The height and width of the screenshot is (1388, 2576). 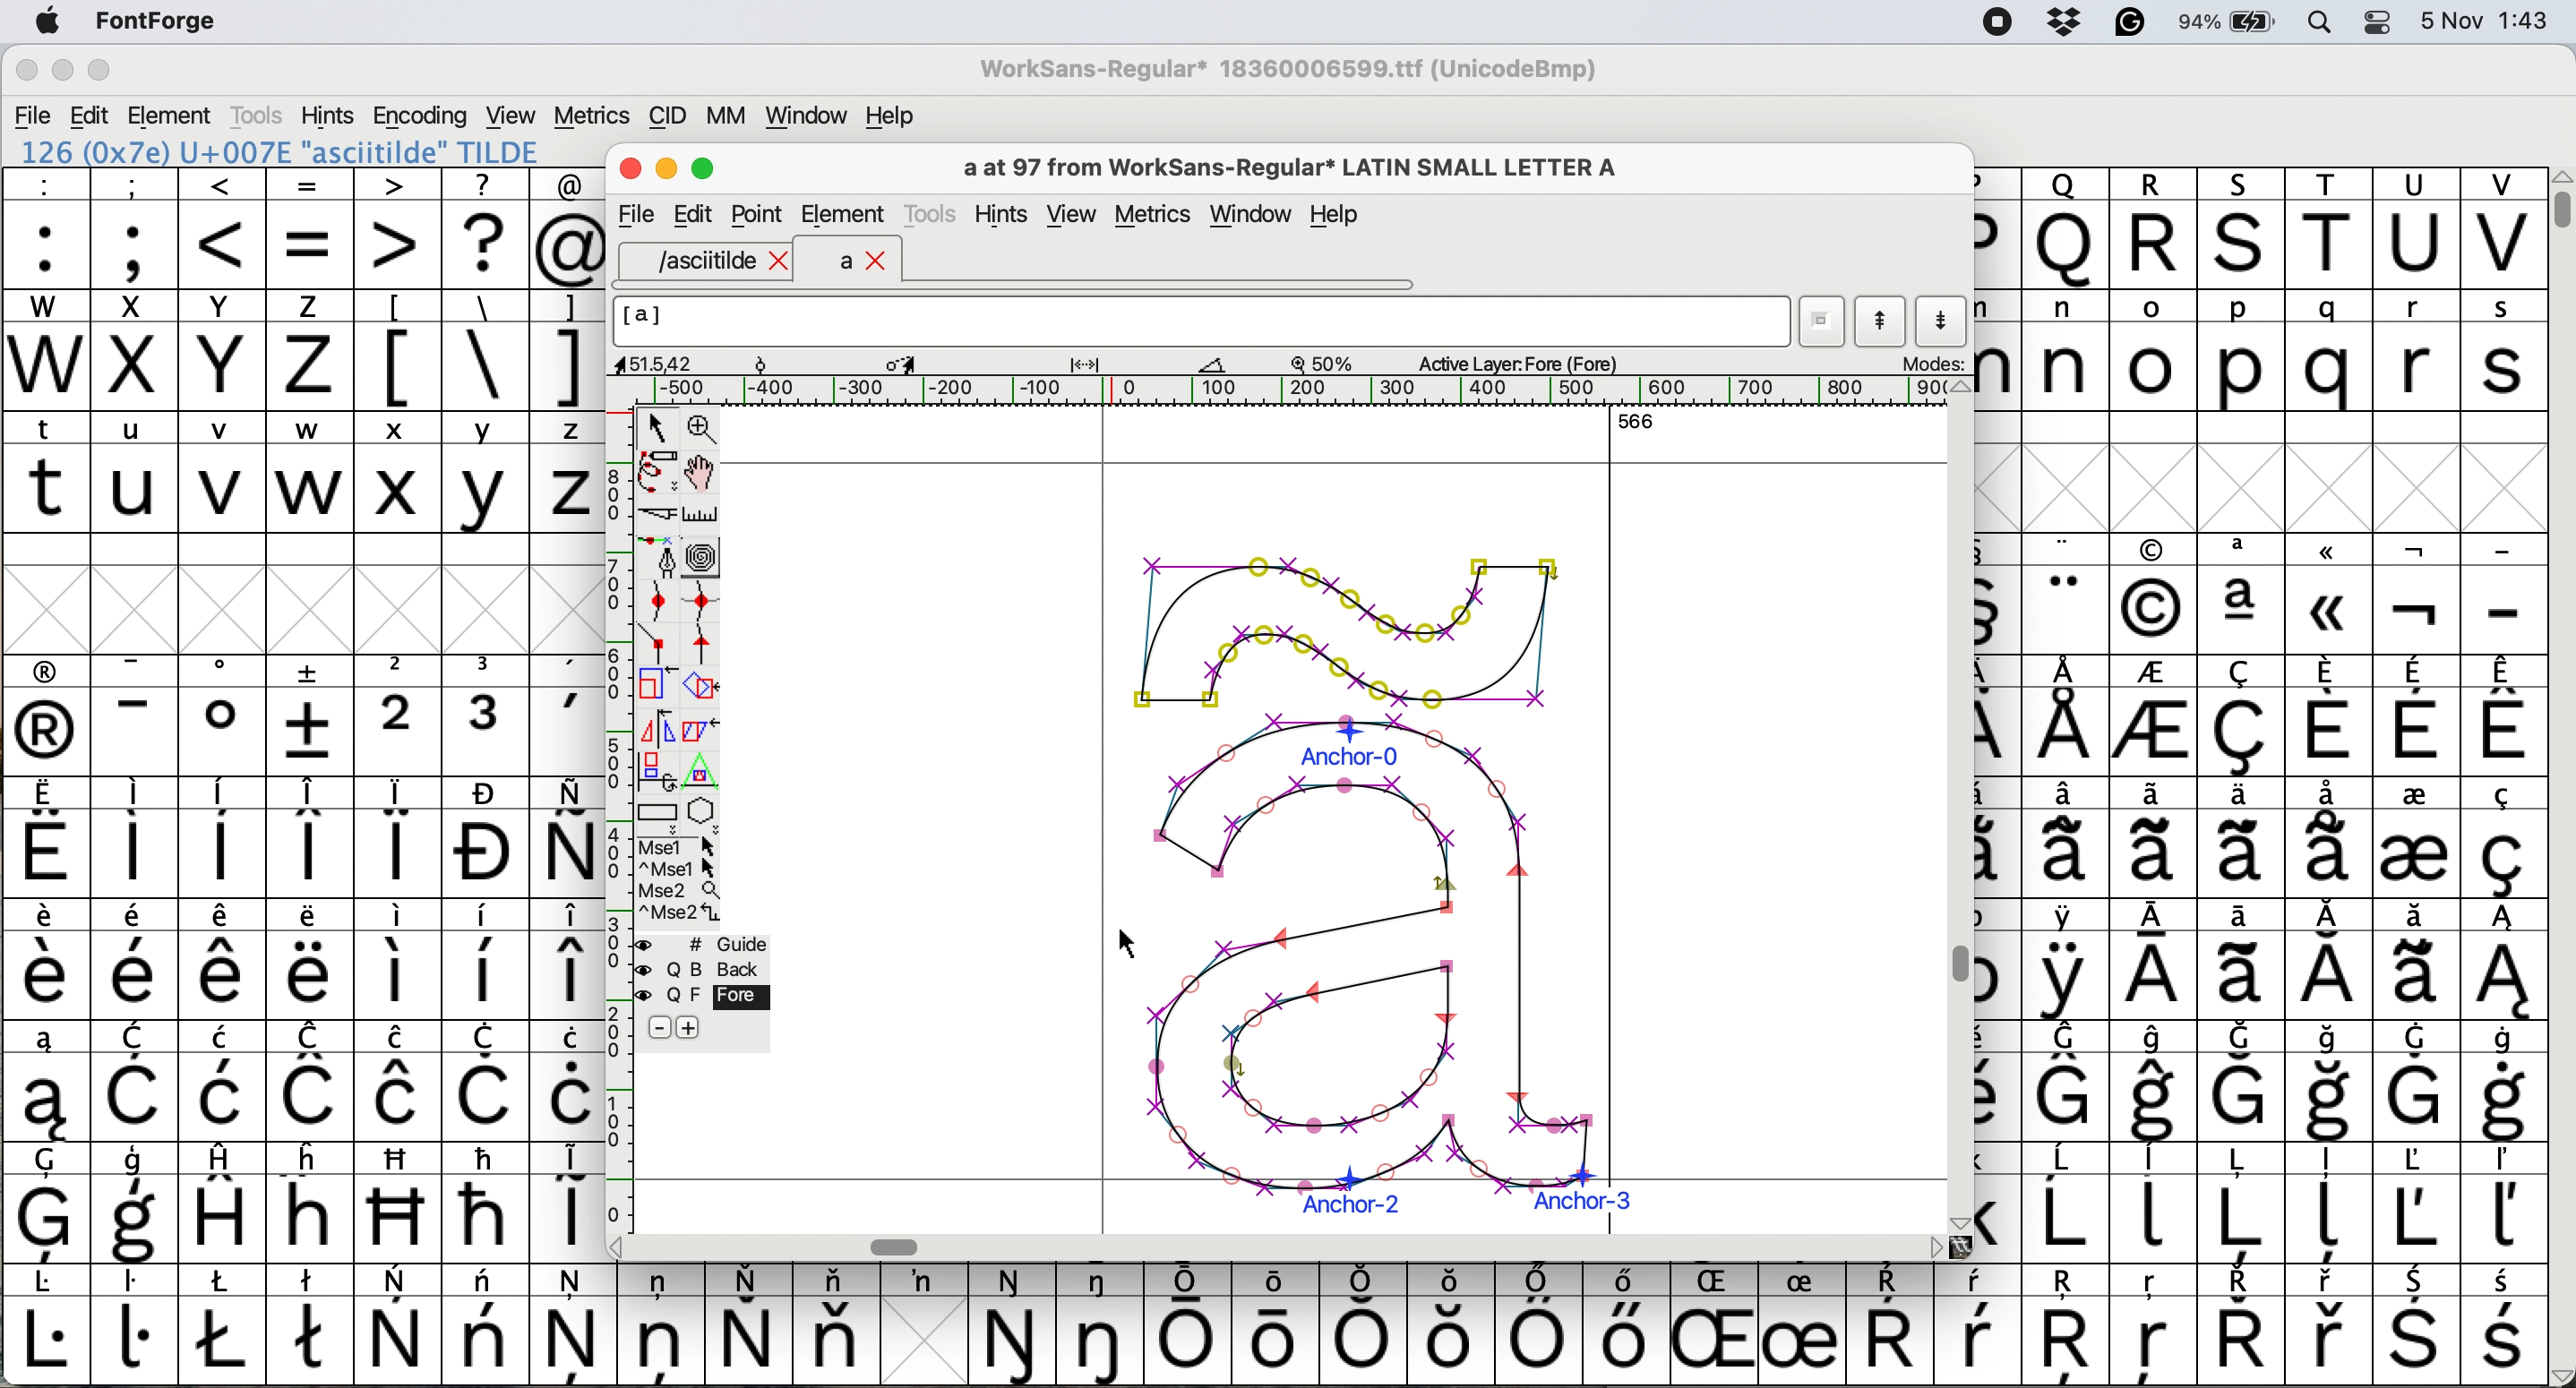 I want to click on Edit, so click(x=693, y=214).